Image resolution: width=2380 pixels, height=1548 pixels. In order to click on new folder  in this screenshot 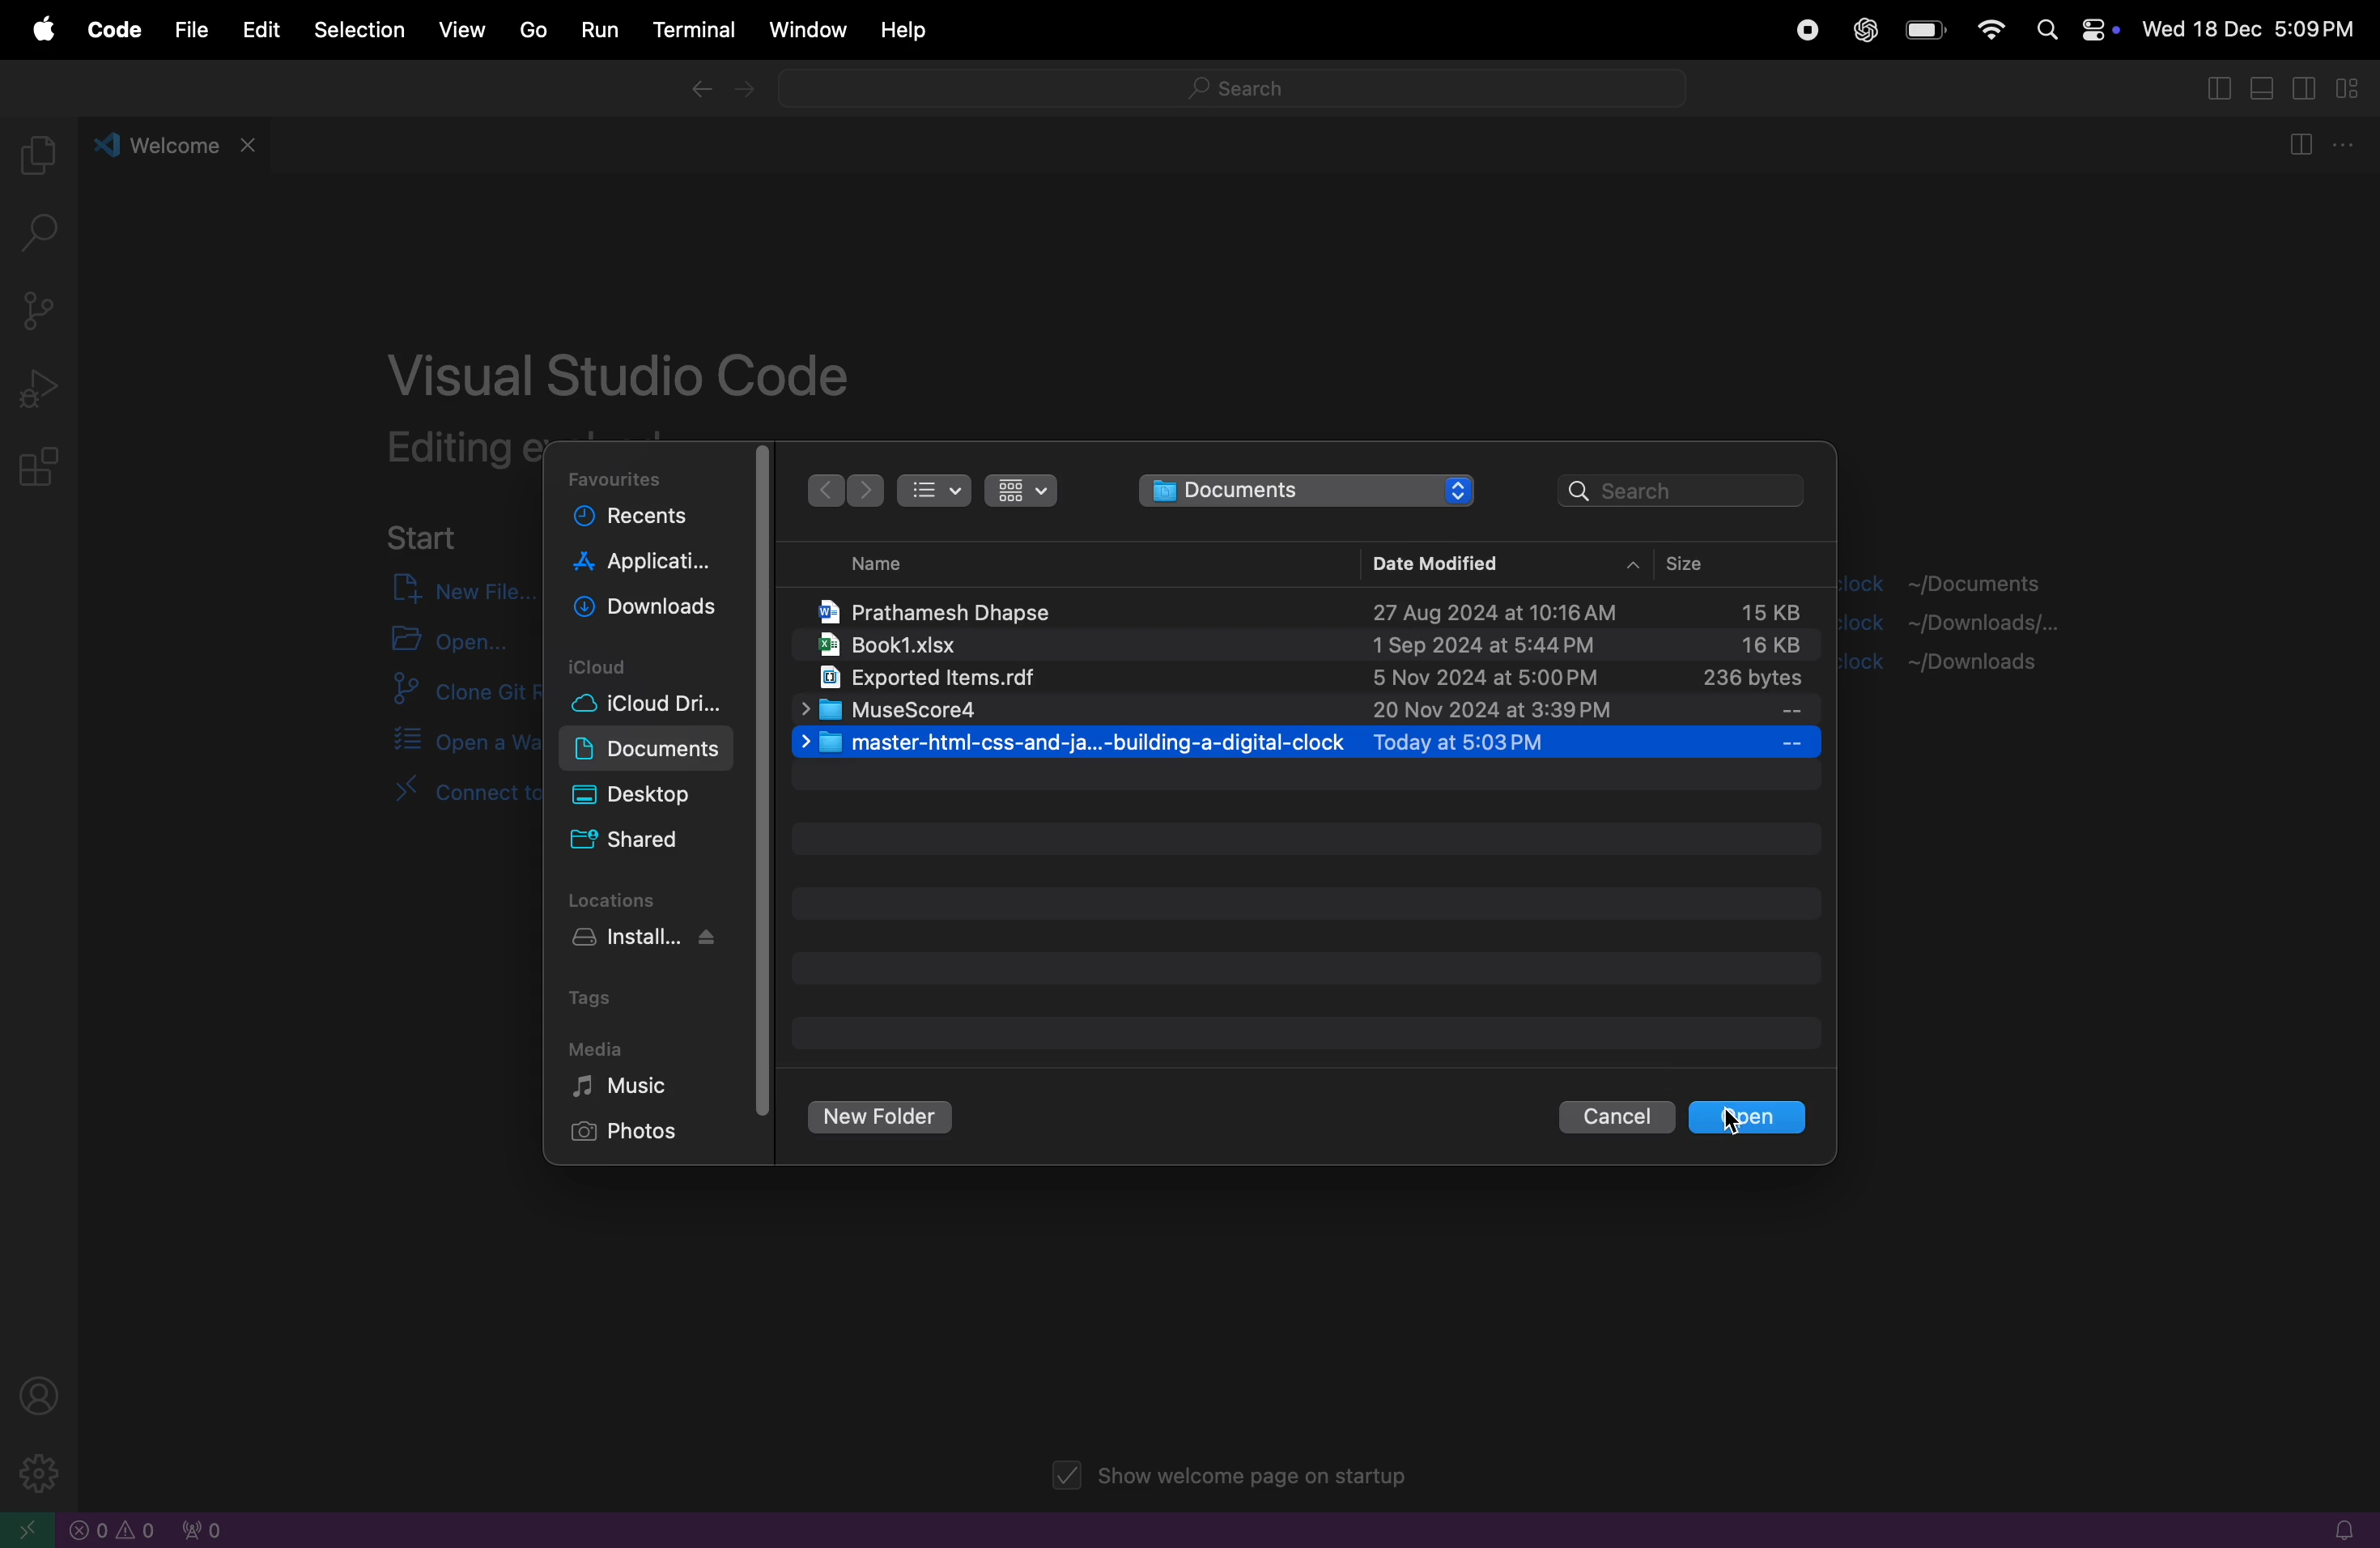, I will do `click(883, 1118)`.